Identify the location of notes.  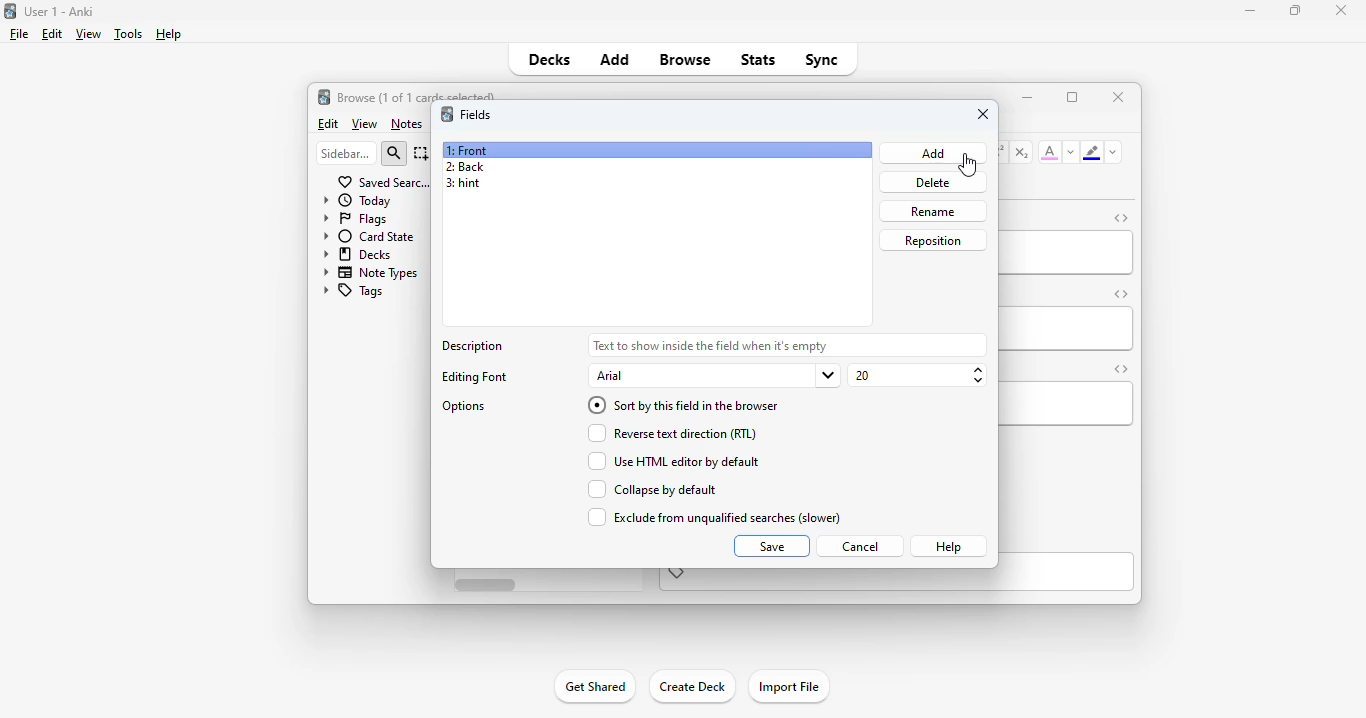
(406, 124).